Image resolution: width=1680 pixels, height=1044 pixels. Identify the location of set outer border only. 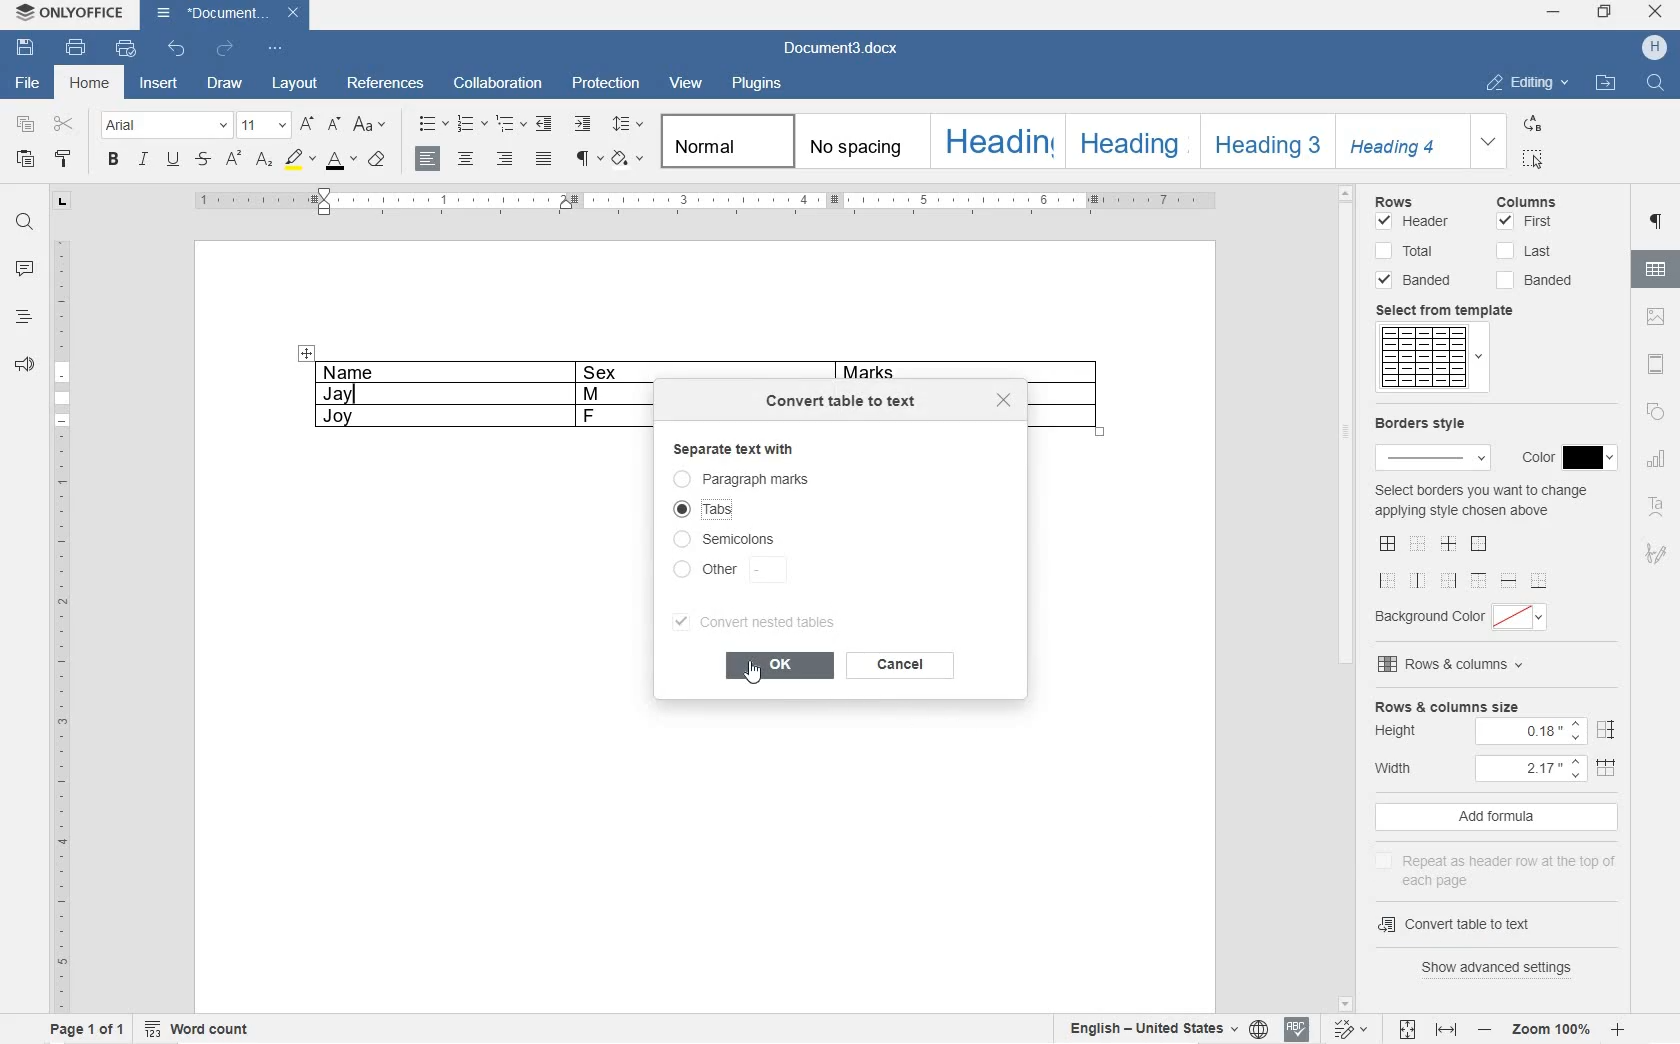
(1479, 544).